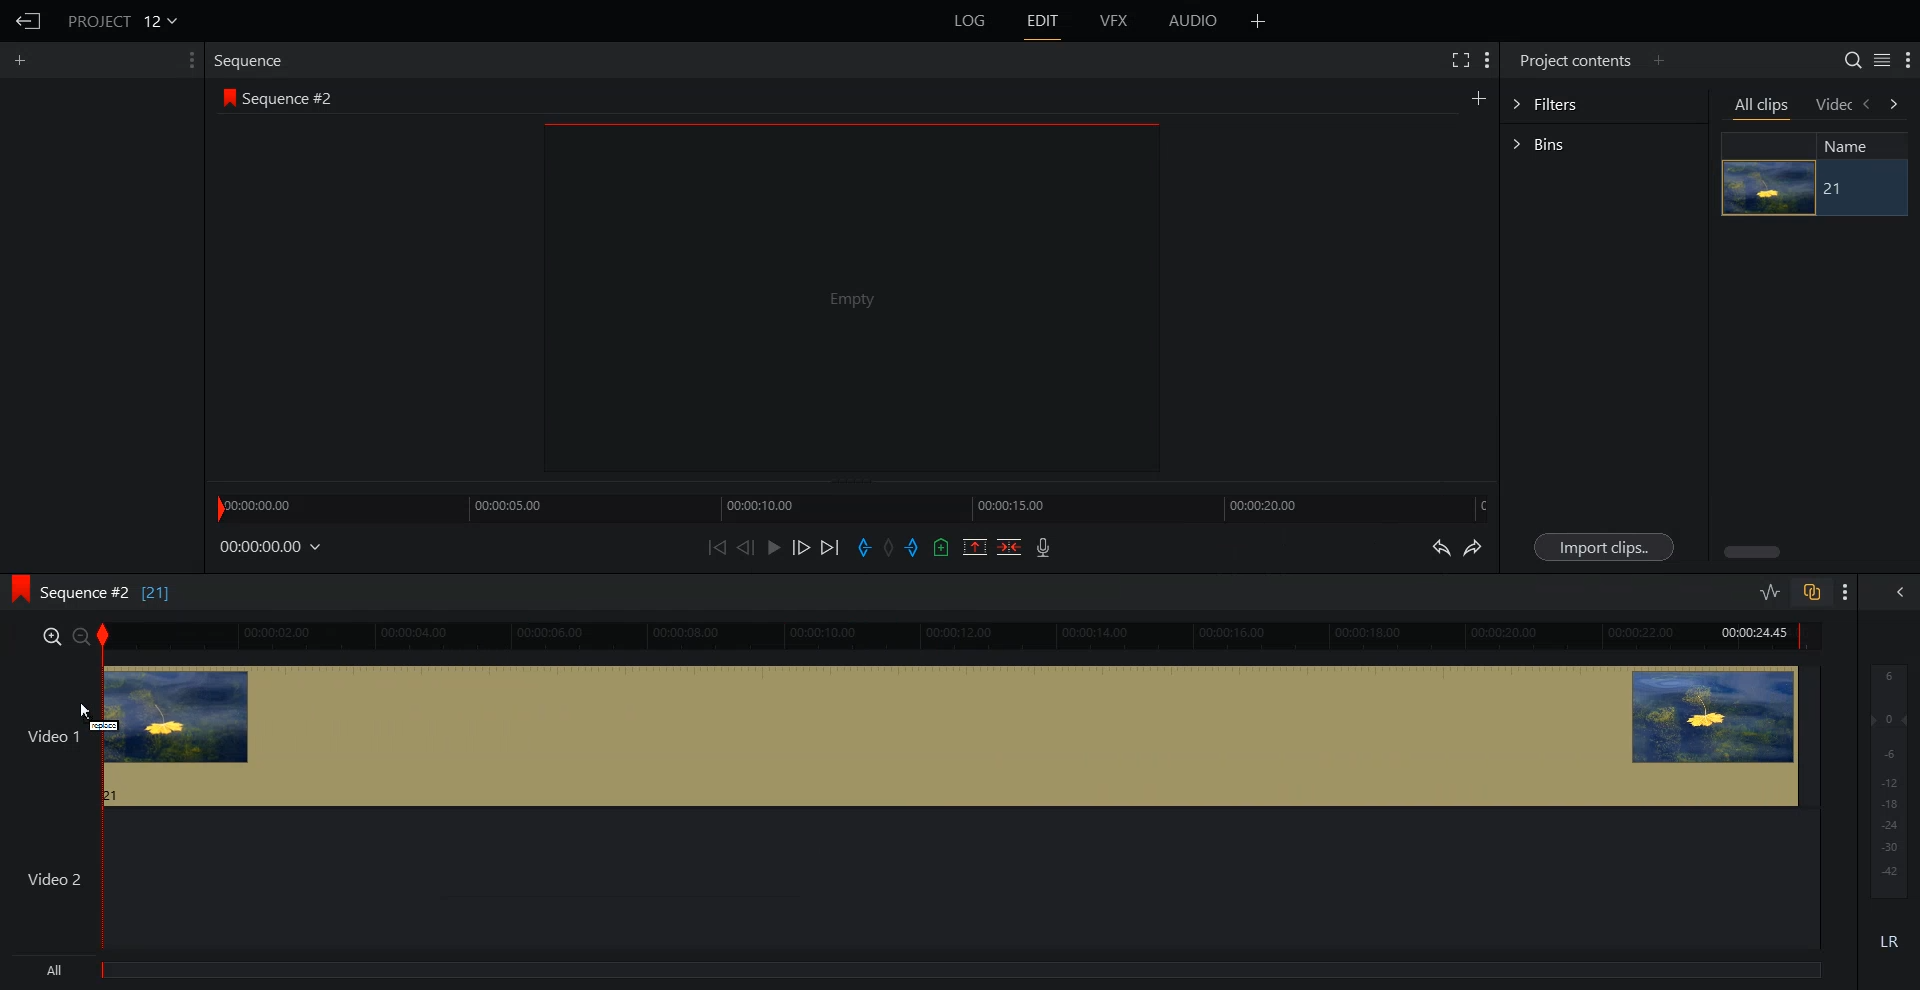 The width and height of the screenshot is (1920, 990). Describe the element at coordinates (1045, 549) in the screenshot. I see `Record Video` at that location.